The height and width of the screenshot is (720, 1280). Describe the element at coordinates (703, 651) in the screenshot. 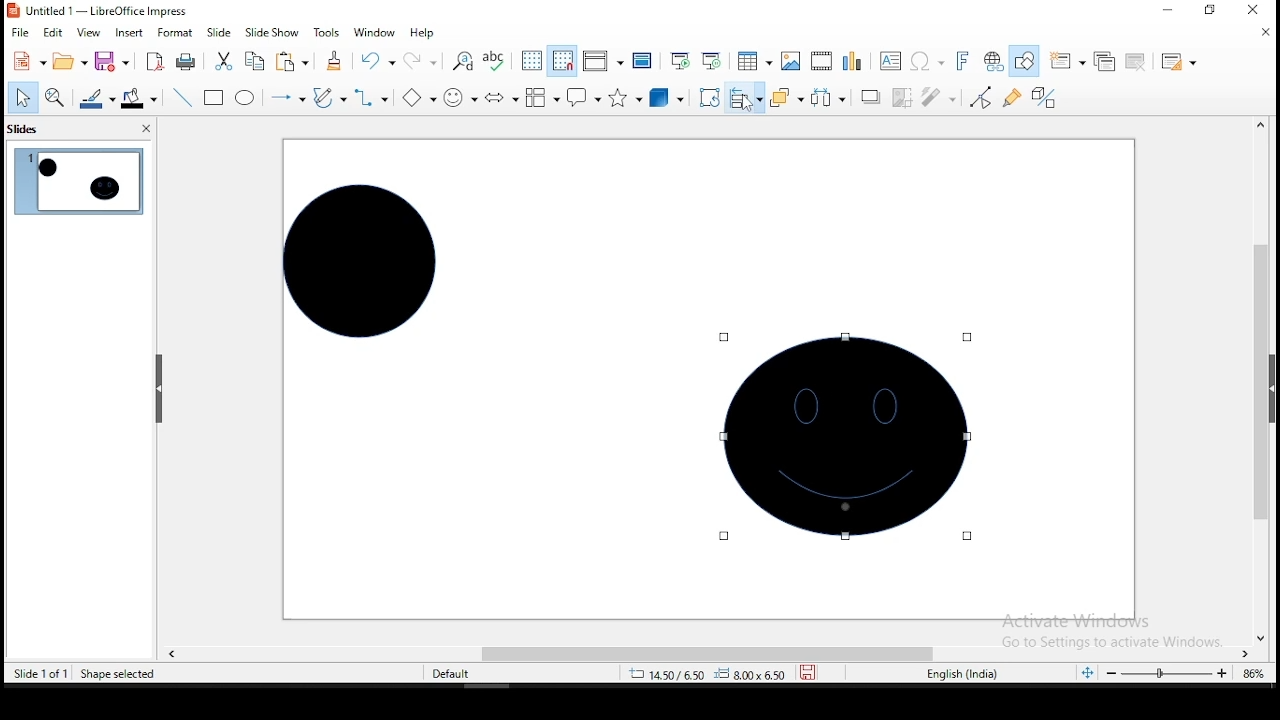

I see `scroll bar` at that location.